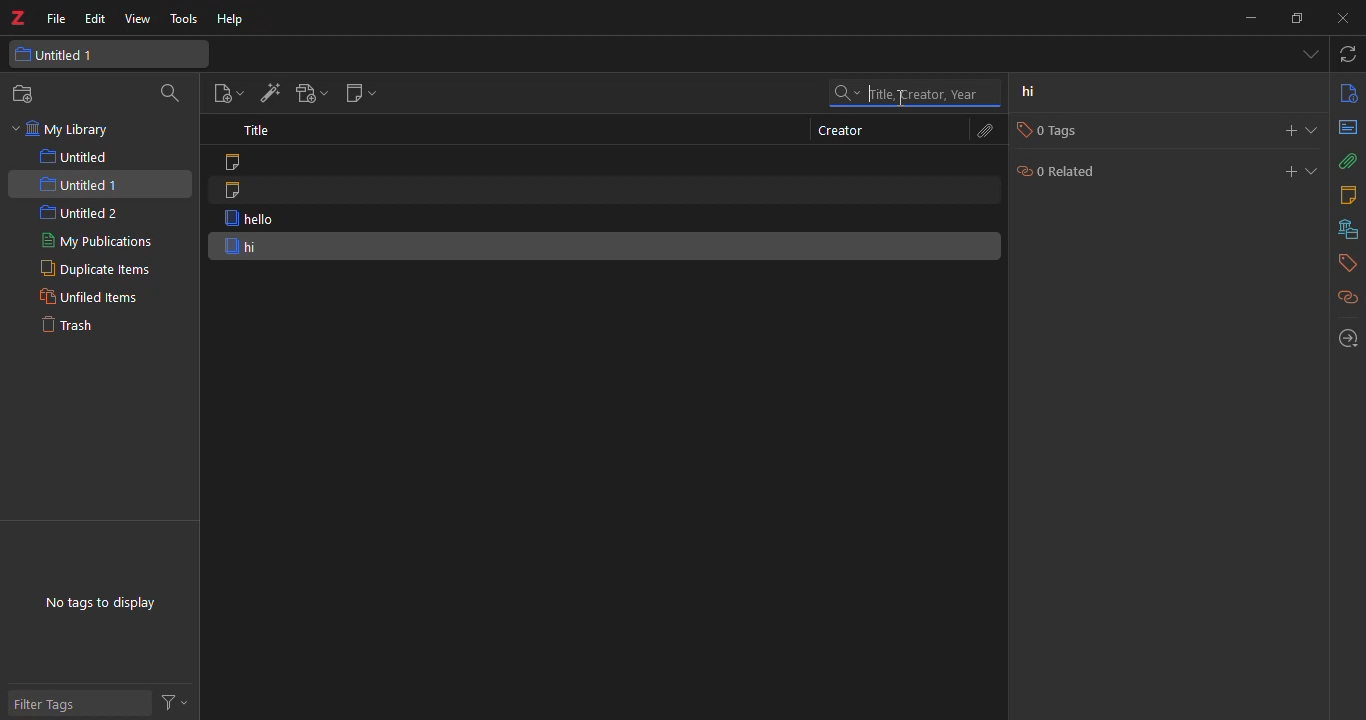 The image size is (1366, 720). I want to click on add, so click(1281, 130).